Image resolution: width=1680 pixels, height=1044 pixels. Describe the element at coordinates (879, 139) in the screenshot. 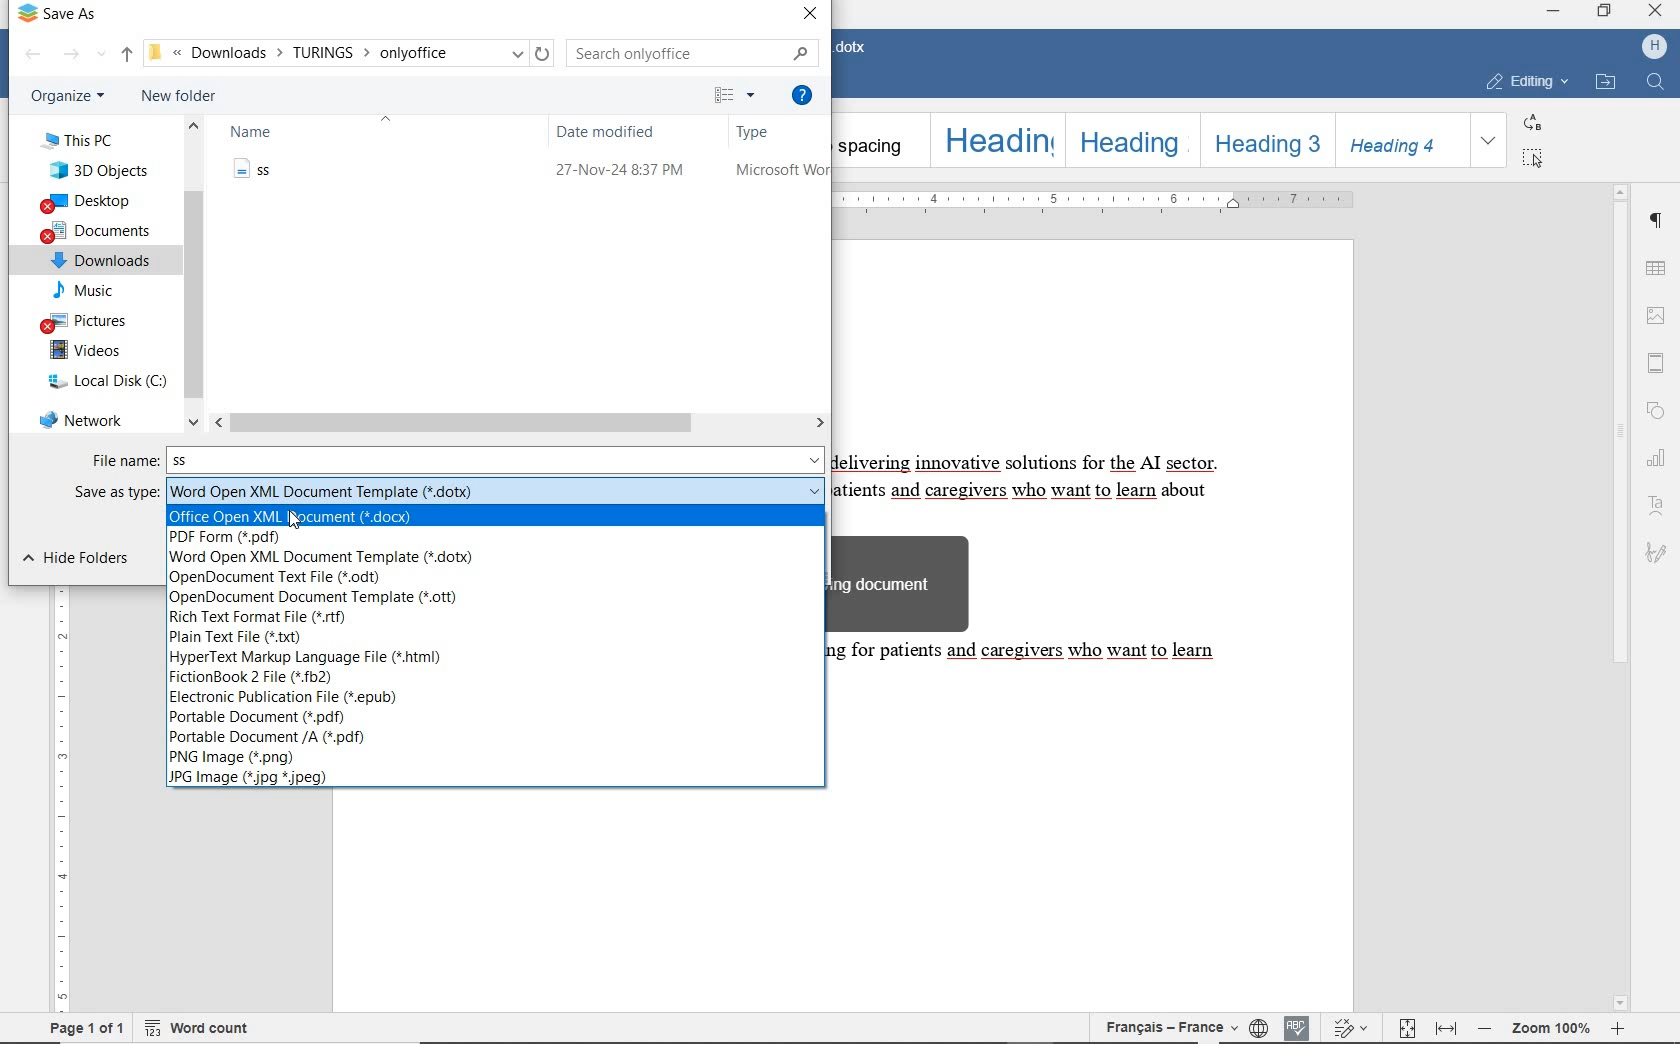

I see `NO SPACING` at that location.